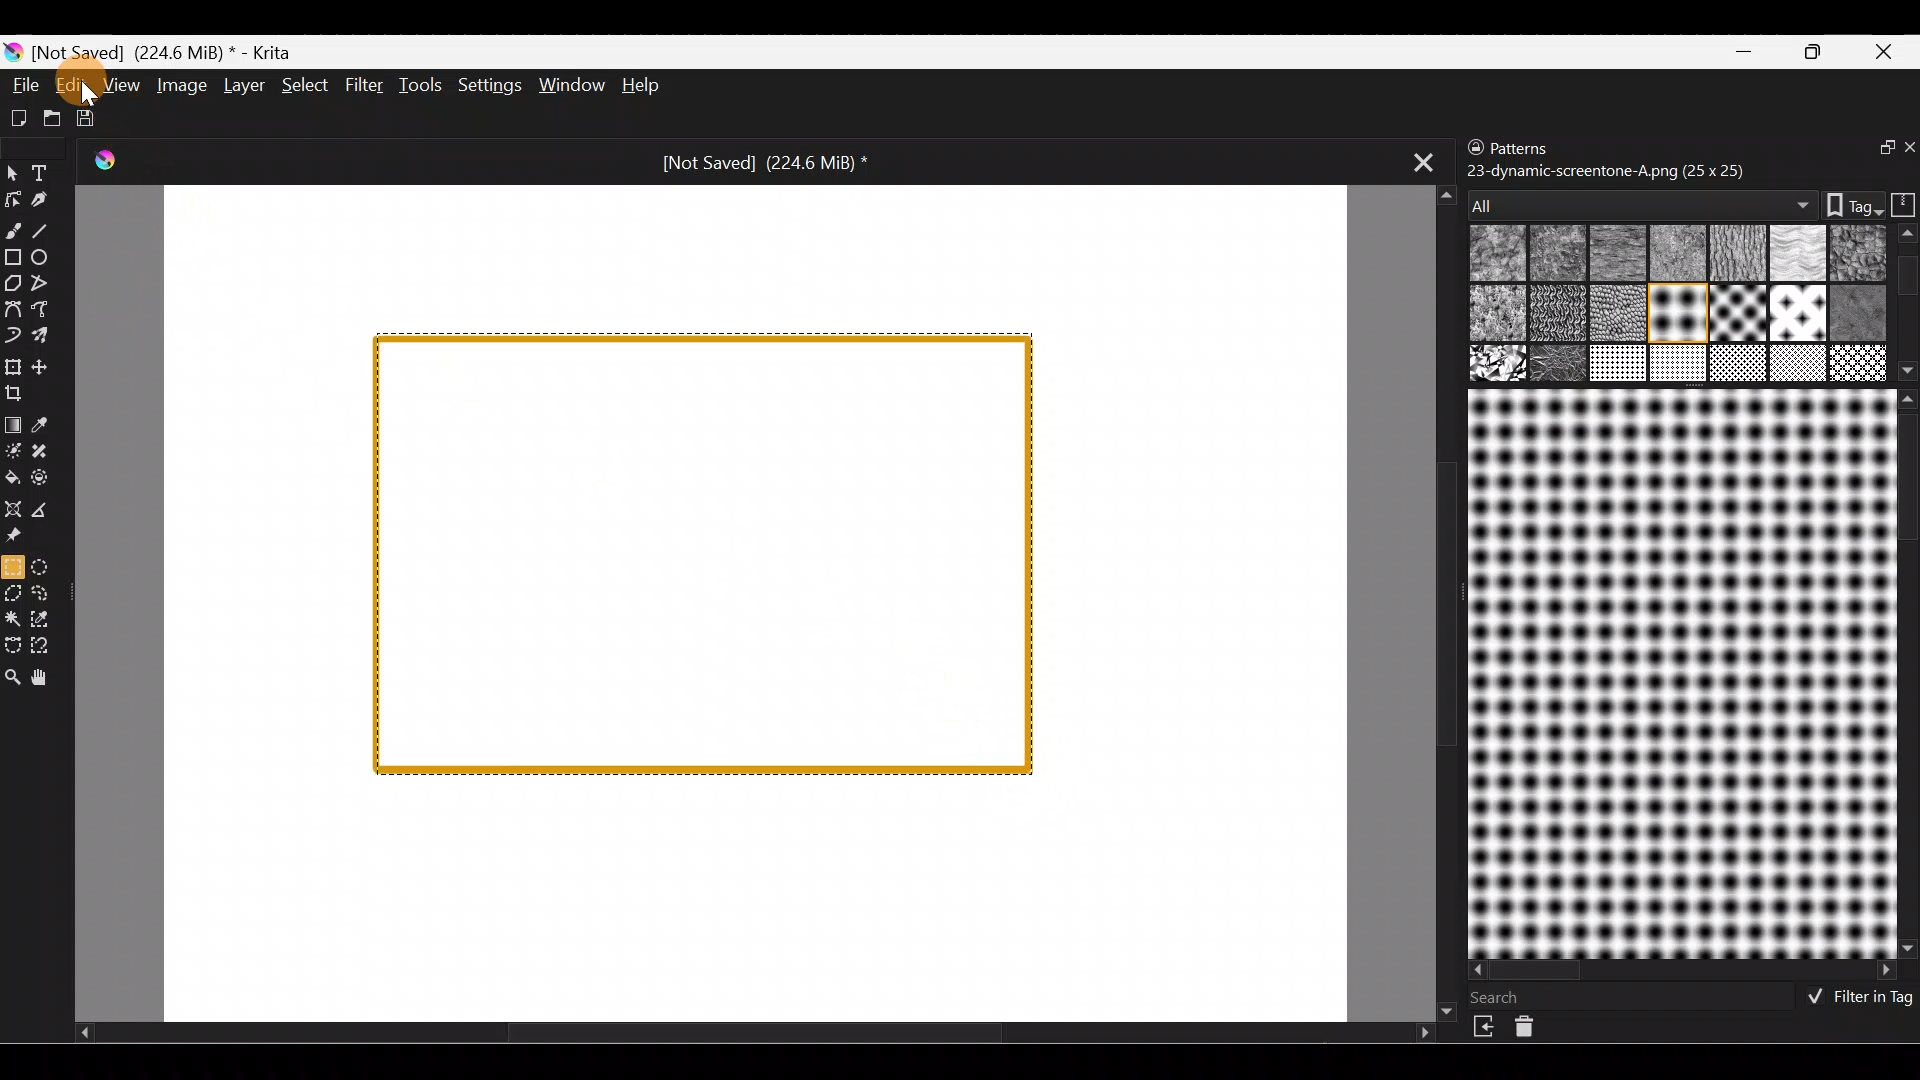 This screenshot has height=1080, width=1920. Describe the element at coordinates (1607, 169) in the screenshot. I see `23-dynamic-screentone-A.png (25 x 25)` at that location.